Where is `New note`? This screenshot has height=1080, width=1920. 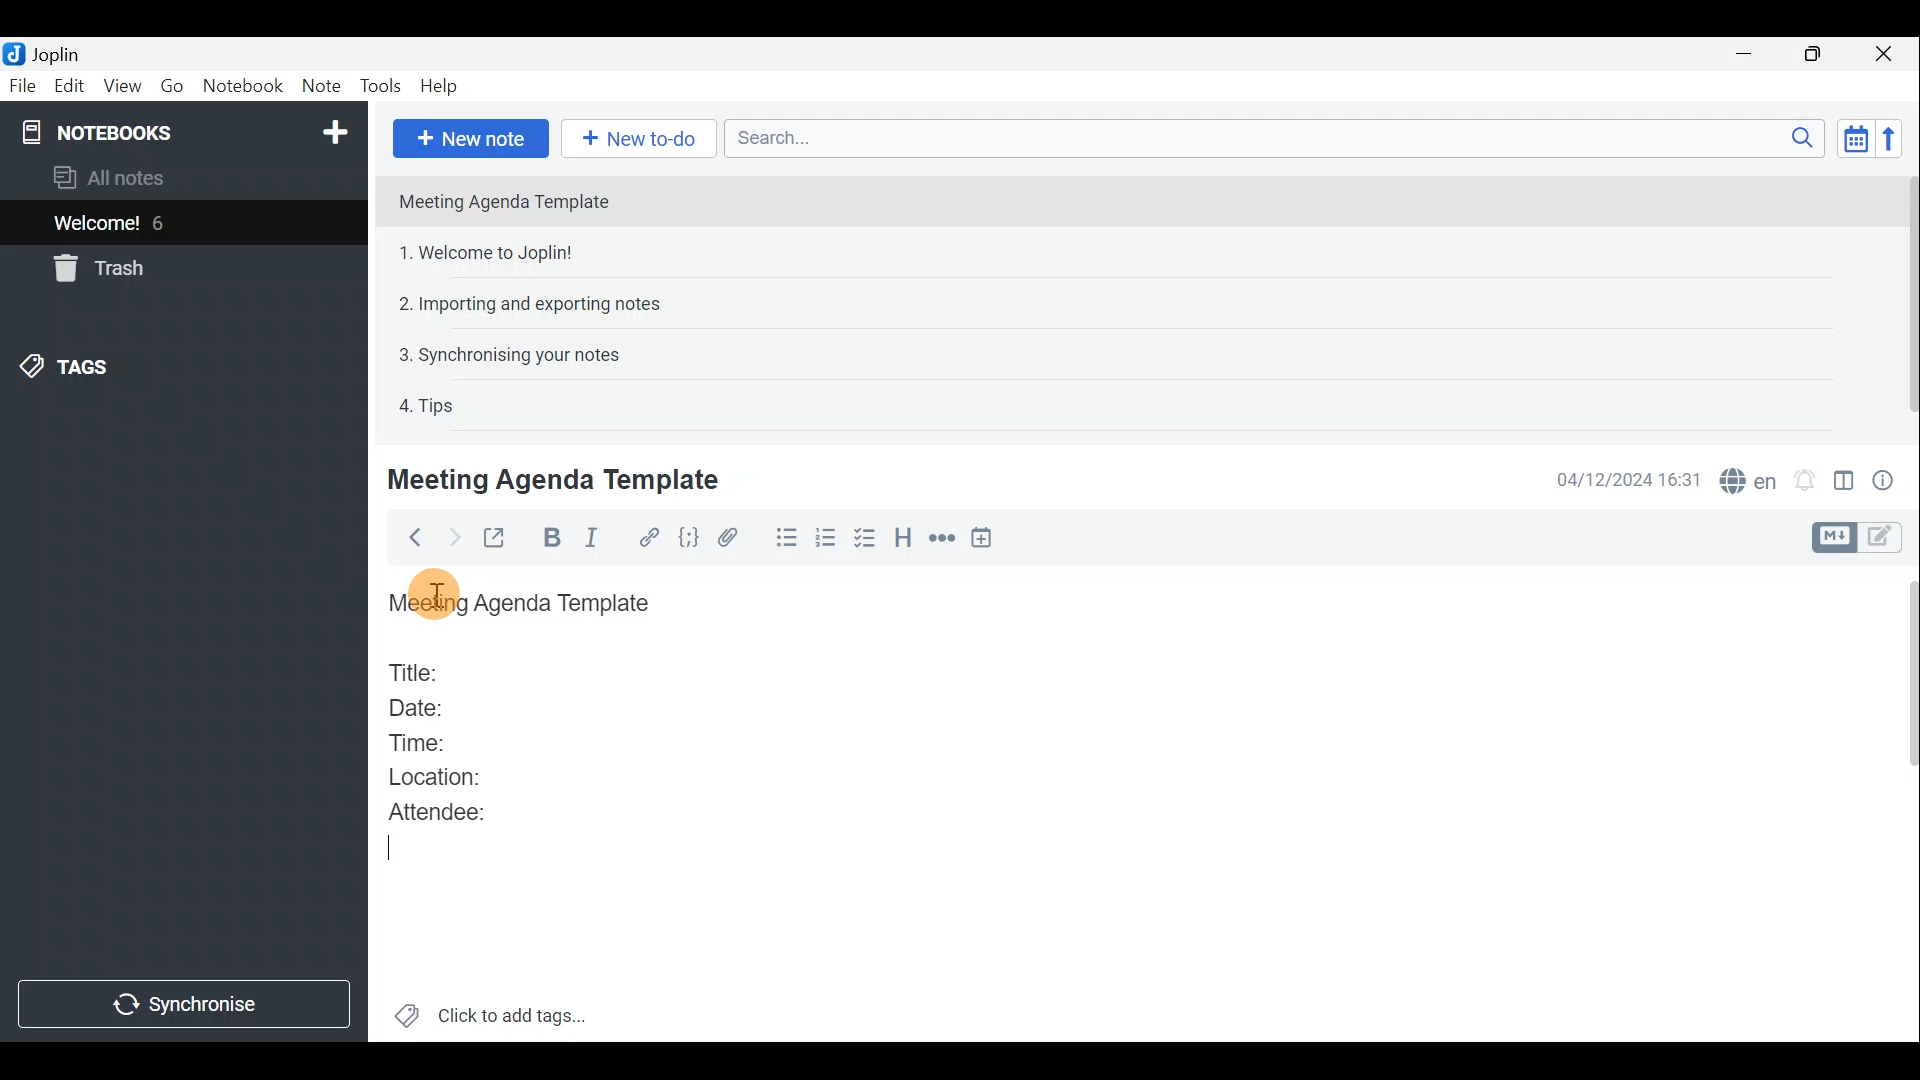
New note is located at coordinates (471, 139).